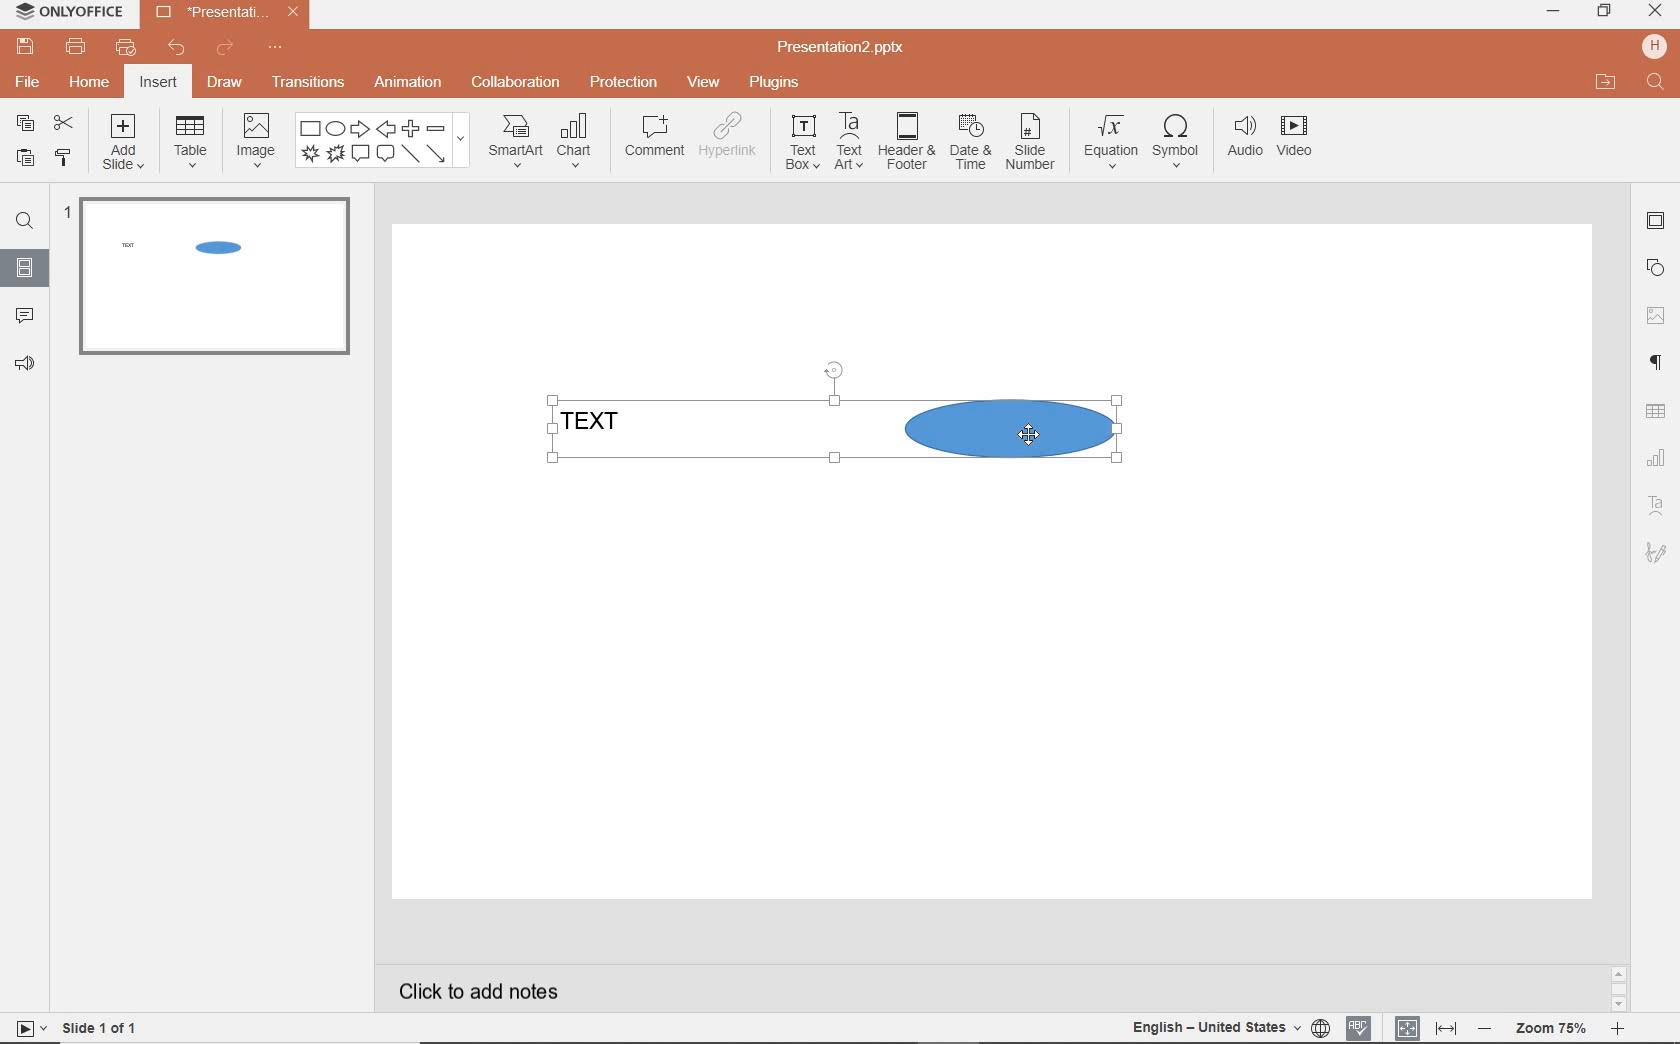  What do you see at coordinates (253, 139) in the screenshot?
I see `image` at bounding box center [253, 139].